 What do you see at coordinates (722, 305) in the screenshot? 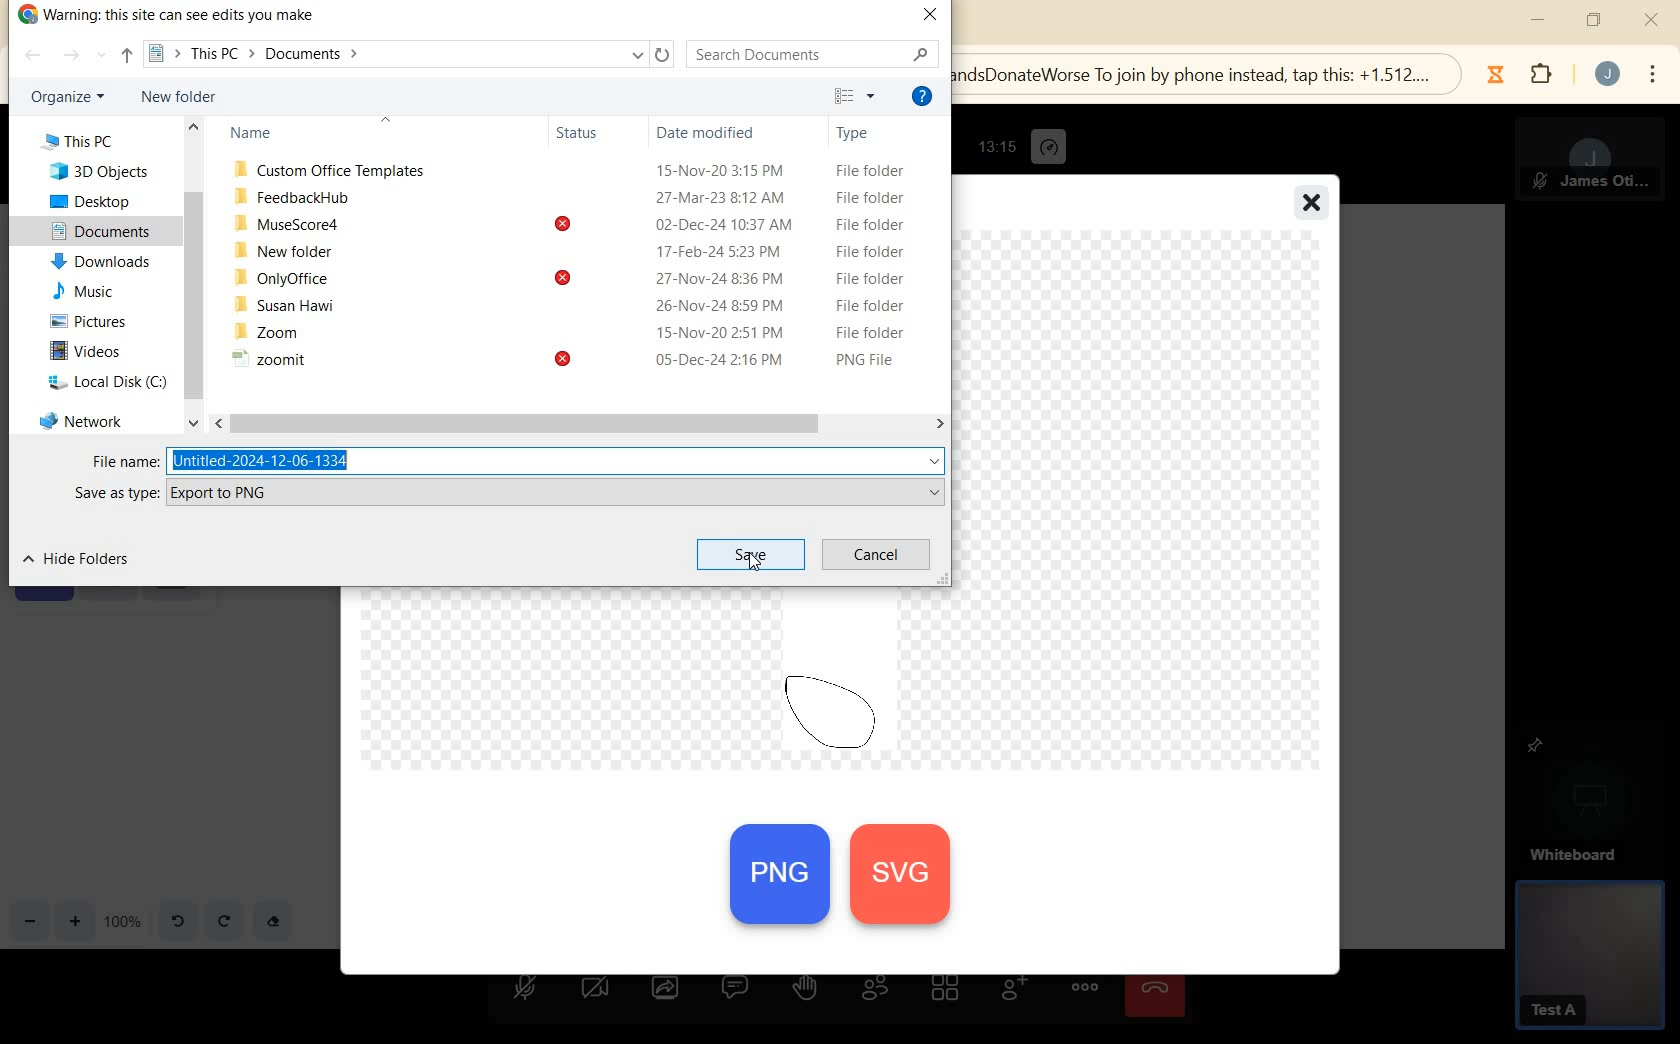
I see `26-Nov-24 8:59 PM` at bounding box center [722, 305].